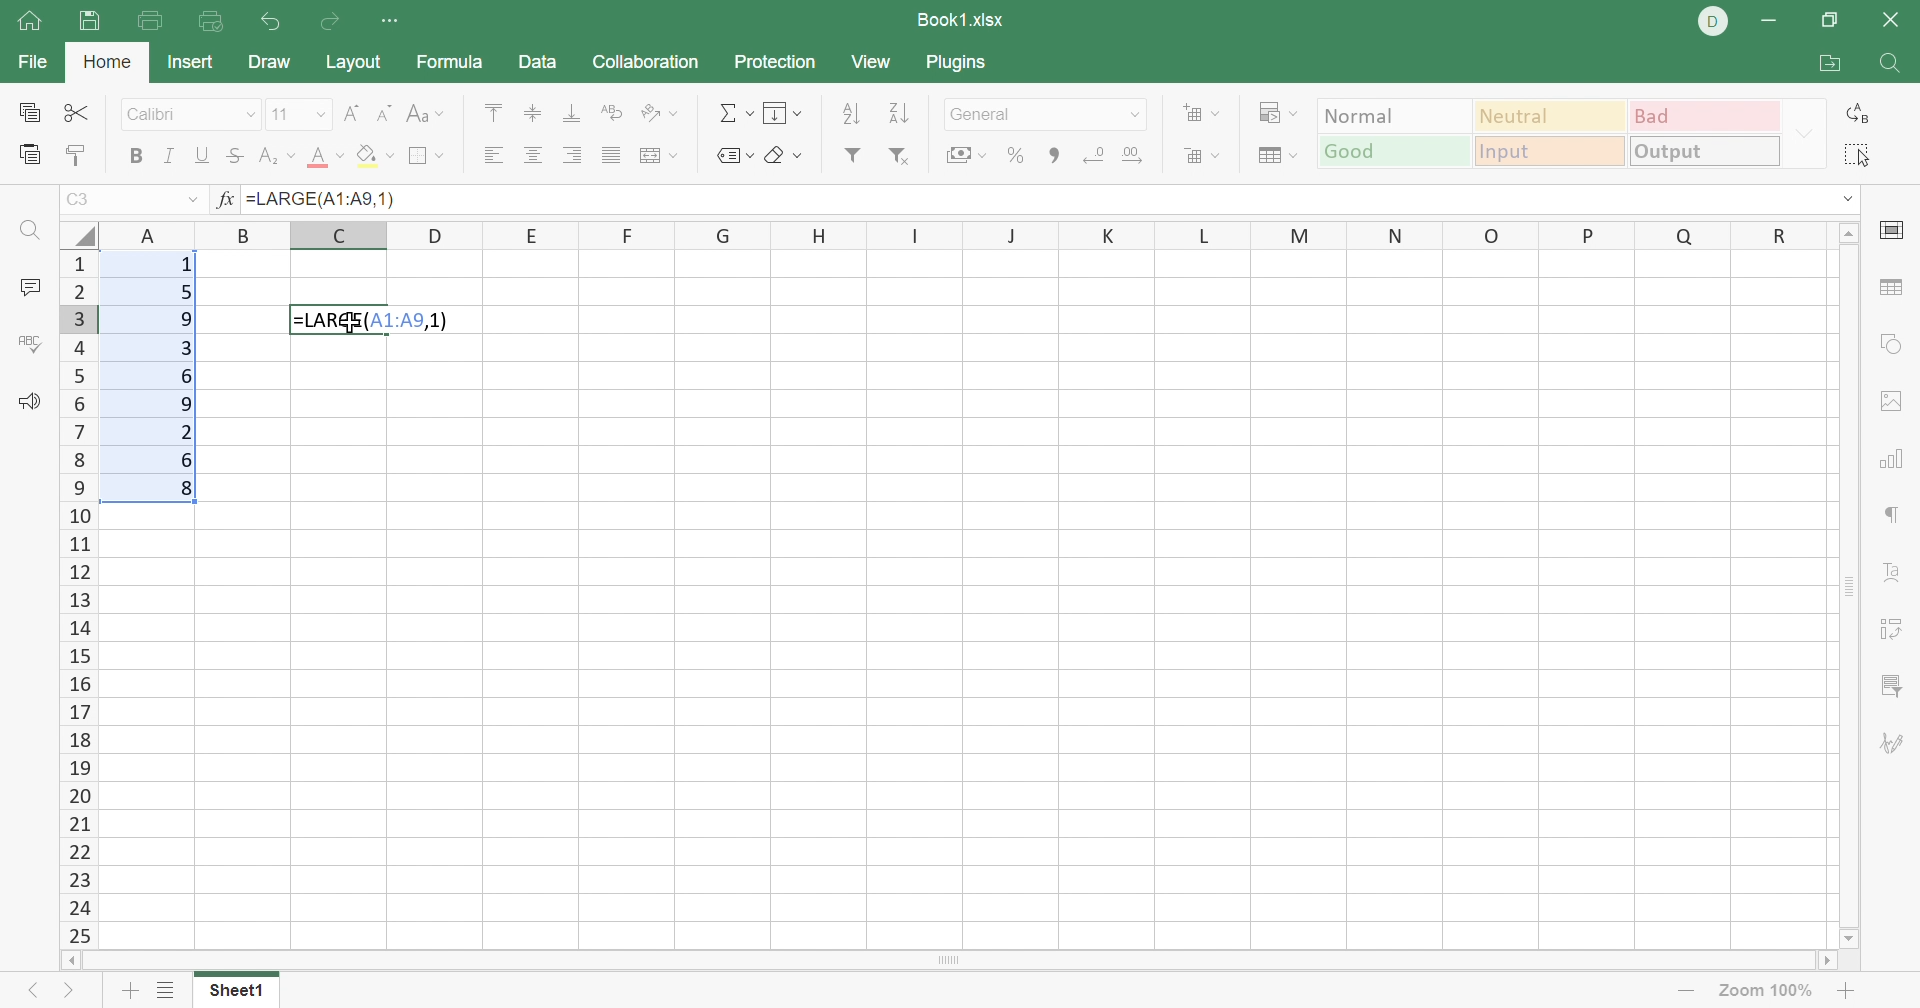 The image size is (1920, 1008). What do you see at coordinates (1202, 156) in the screenshot?
I see `Delete cells` at bounding box center [1202, 156].